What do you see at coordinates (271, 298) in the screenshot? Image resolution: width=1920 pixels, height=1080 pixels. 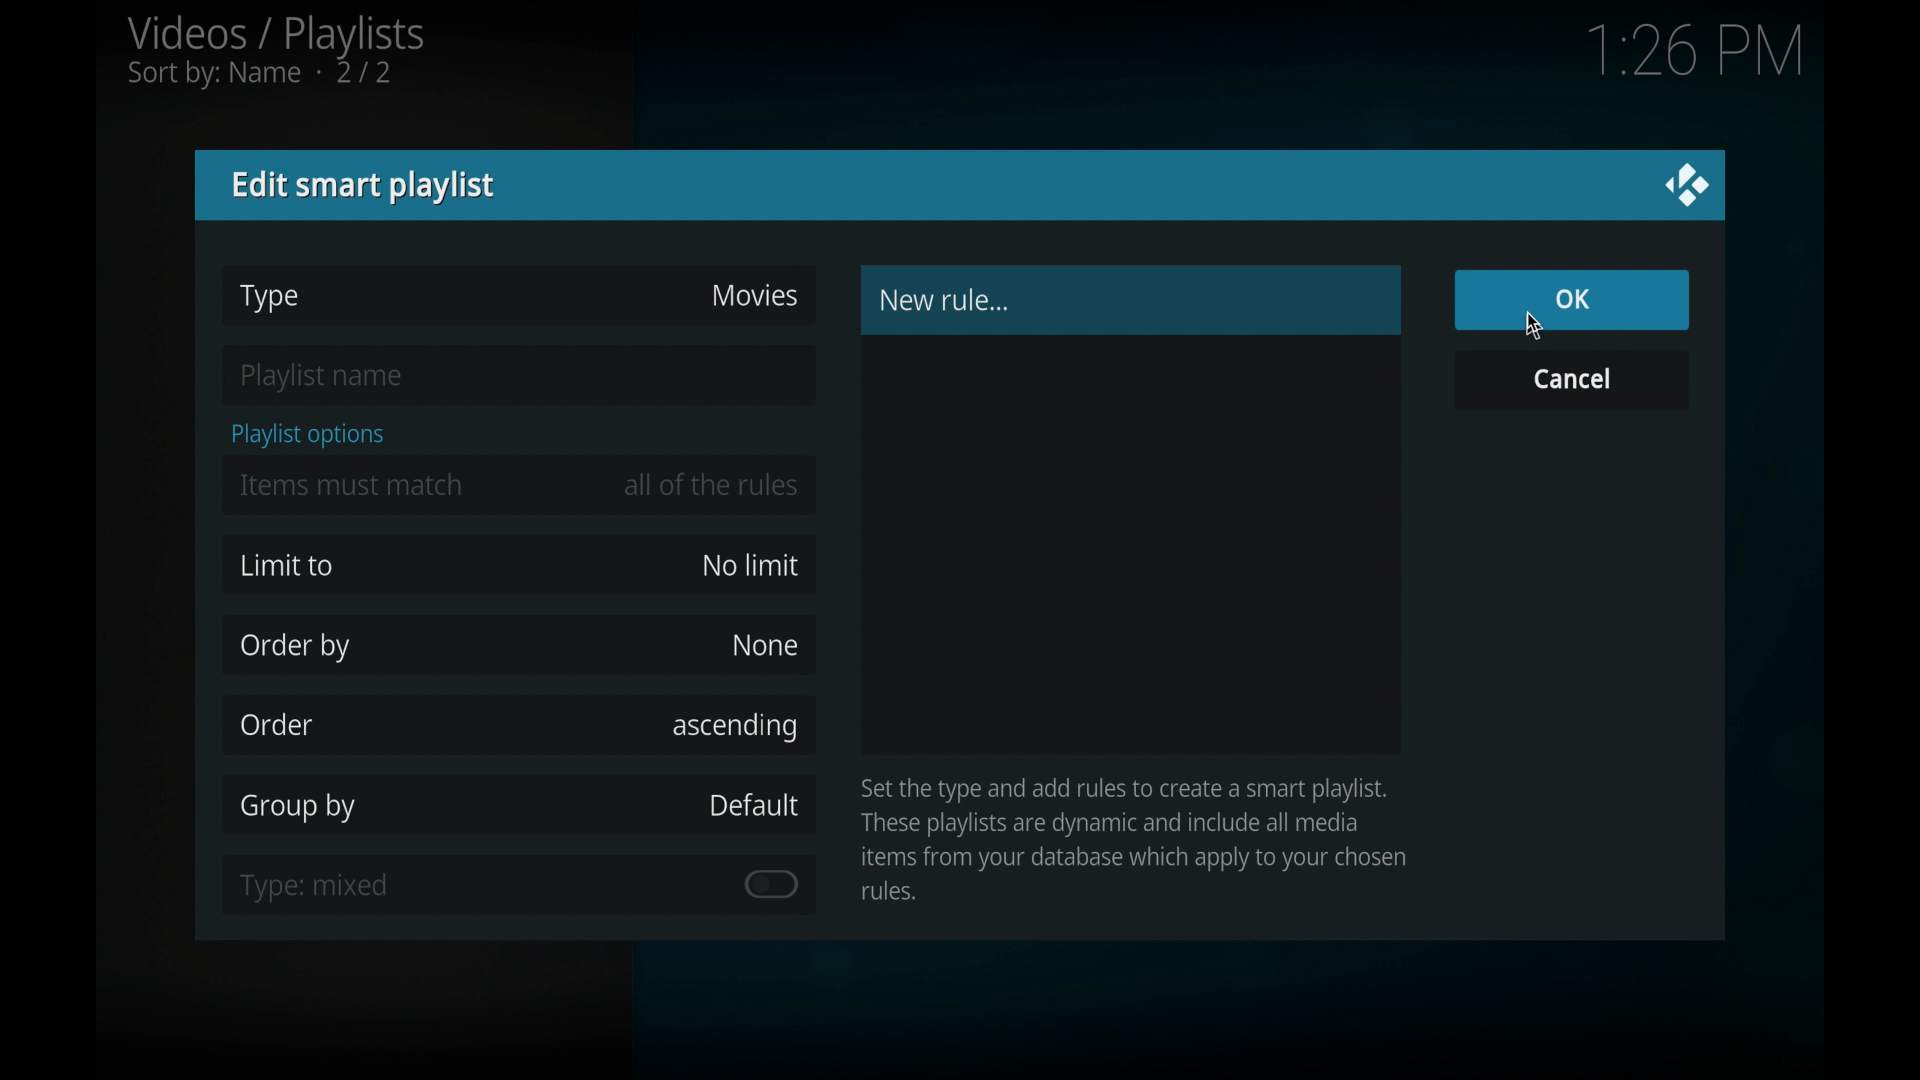 I see `type` at bounding box center [271, 298].